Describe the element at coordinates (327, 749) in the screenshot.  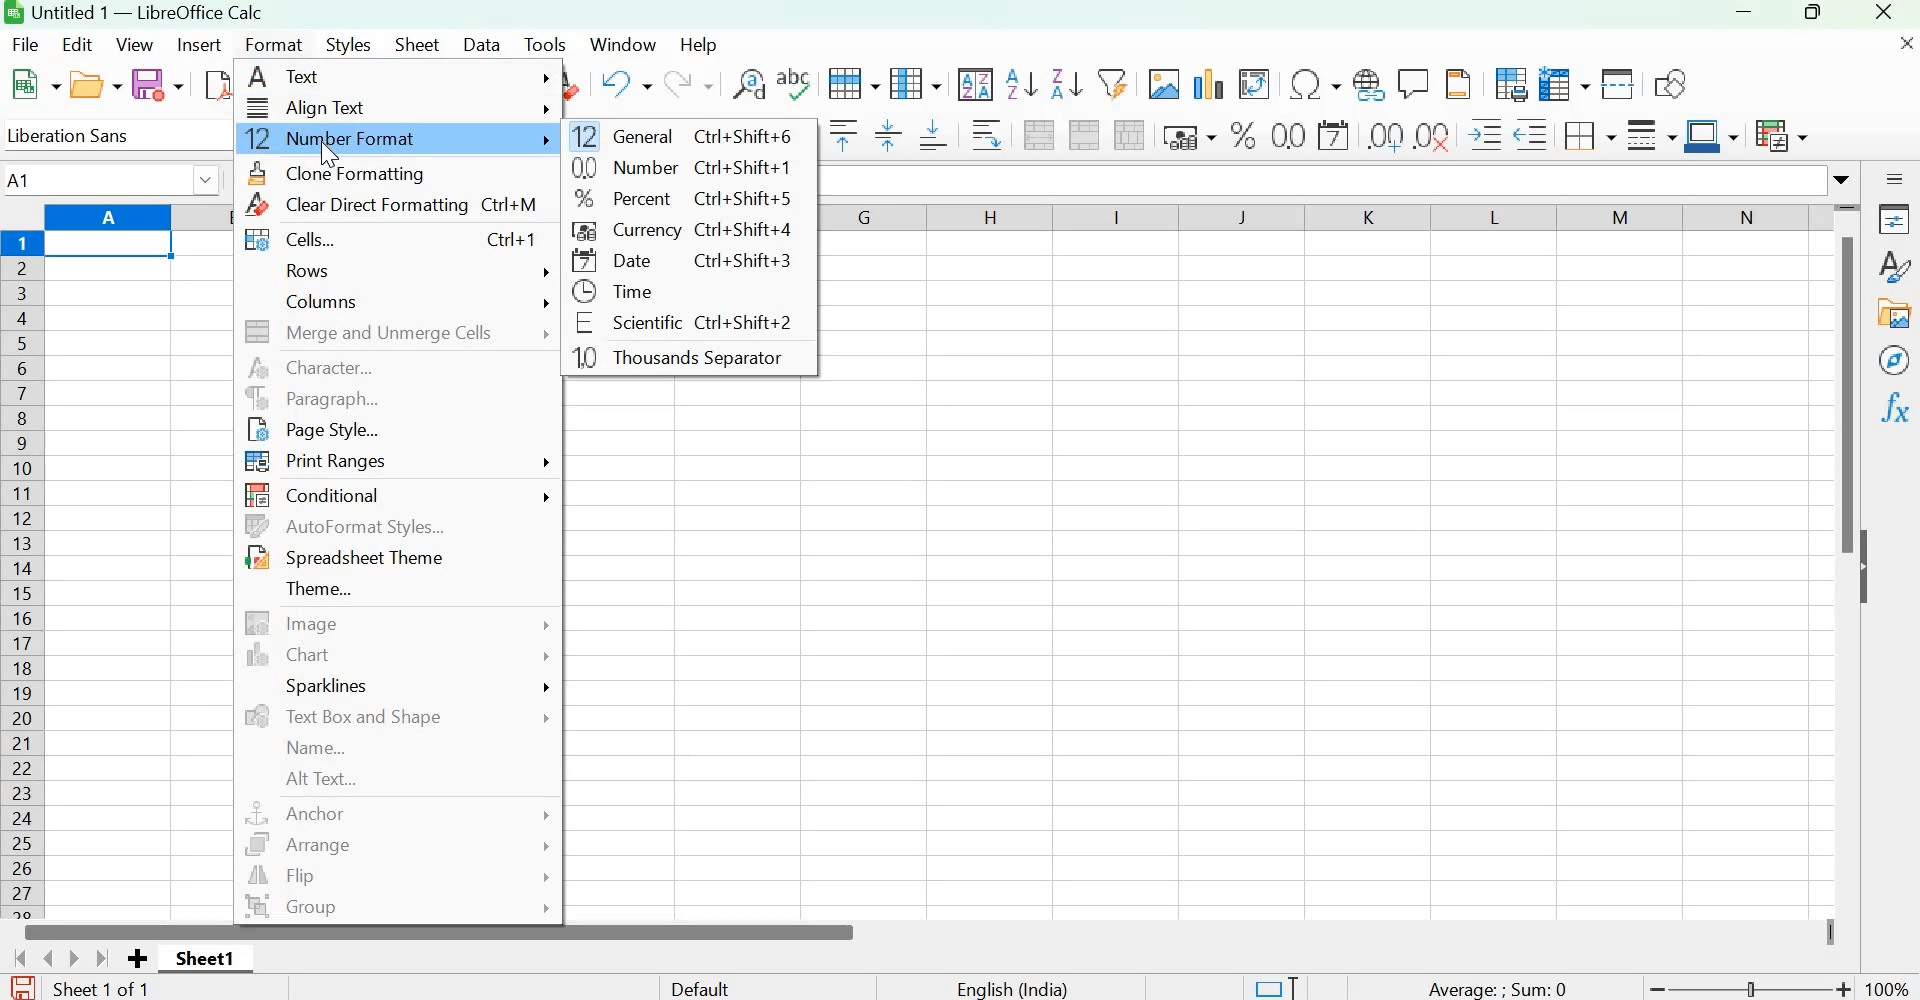
I see `Name` at that location.